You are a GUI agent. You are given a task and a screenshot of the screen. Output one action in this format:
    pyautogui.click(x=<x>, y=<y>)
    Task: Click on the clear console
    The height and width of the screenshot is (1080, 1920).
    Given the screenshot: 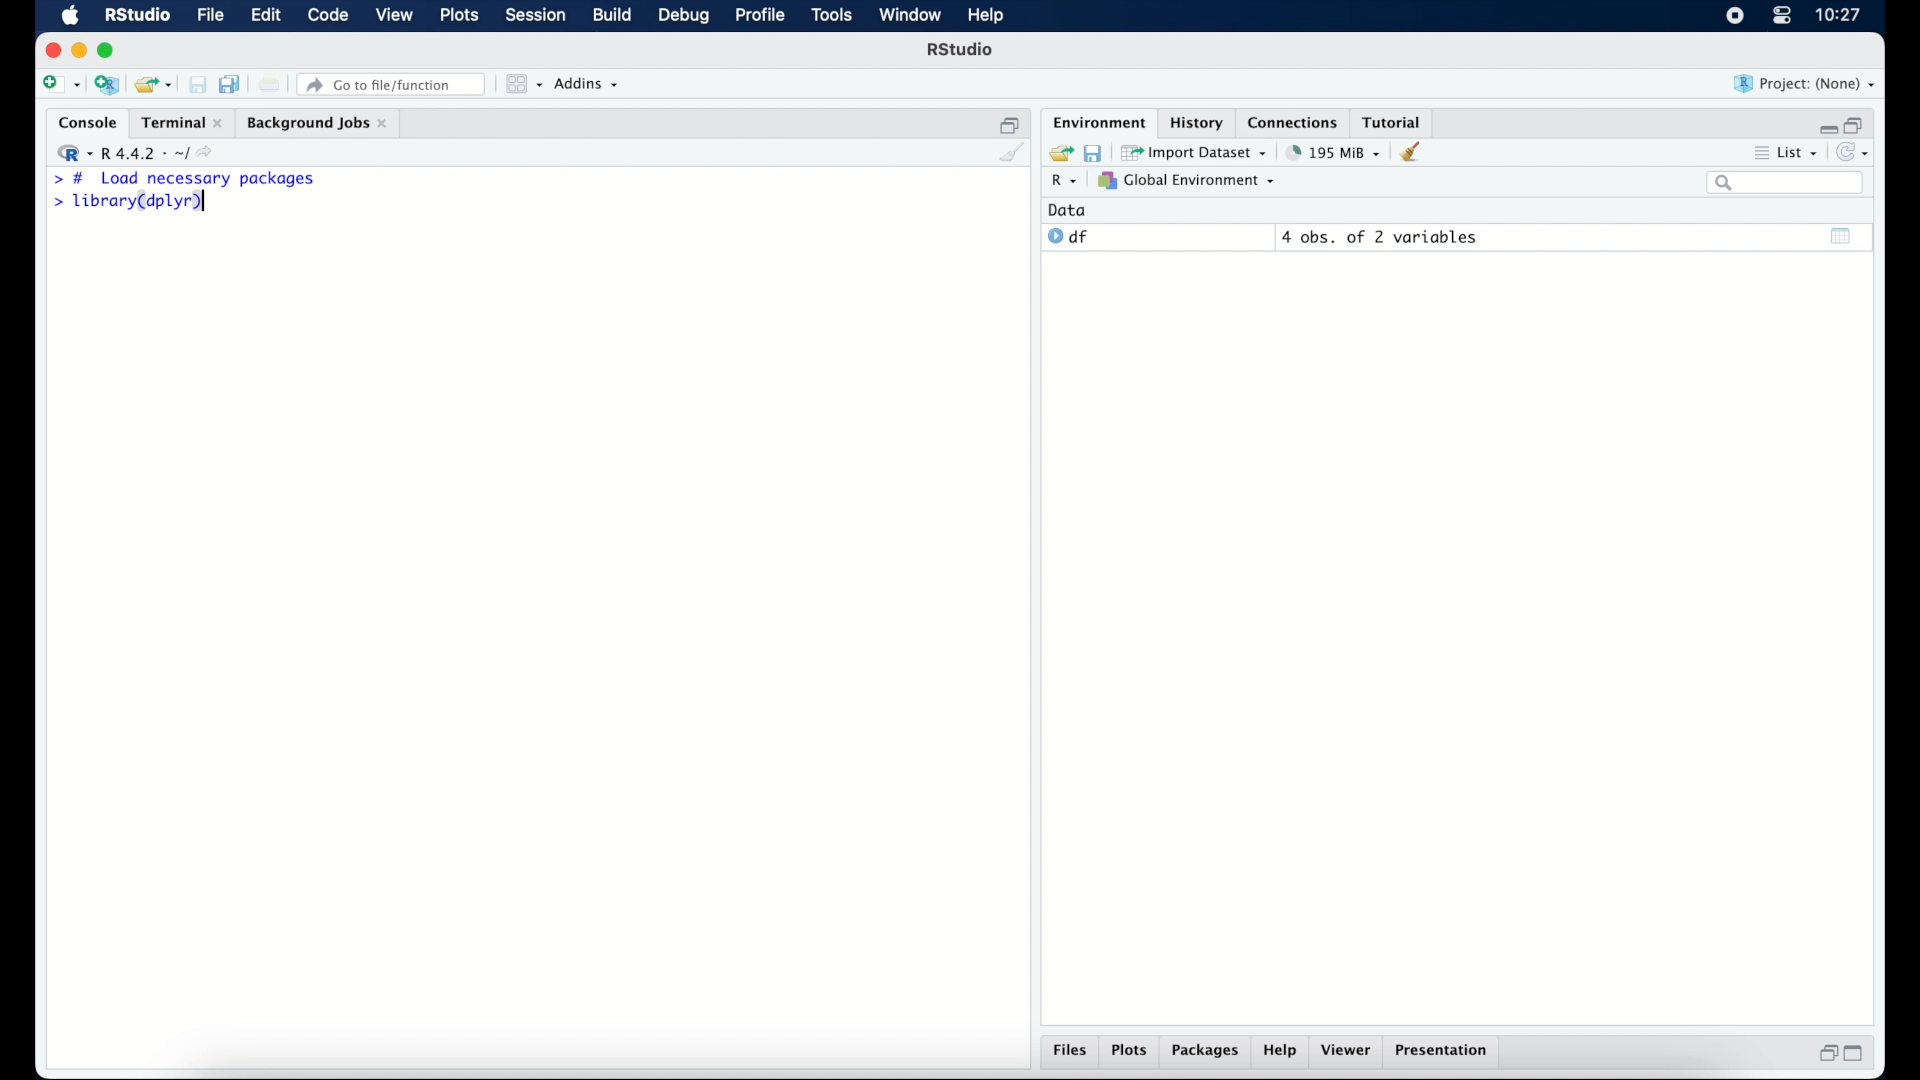 What is the action you would take?
    pyautogui.click(x=1010, y=154)
    